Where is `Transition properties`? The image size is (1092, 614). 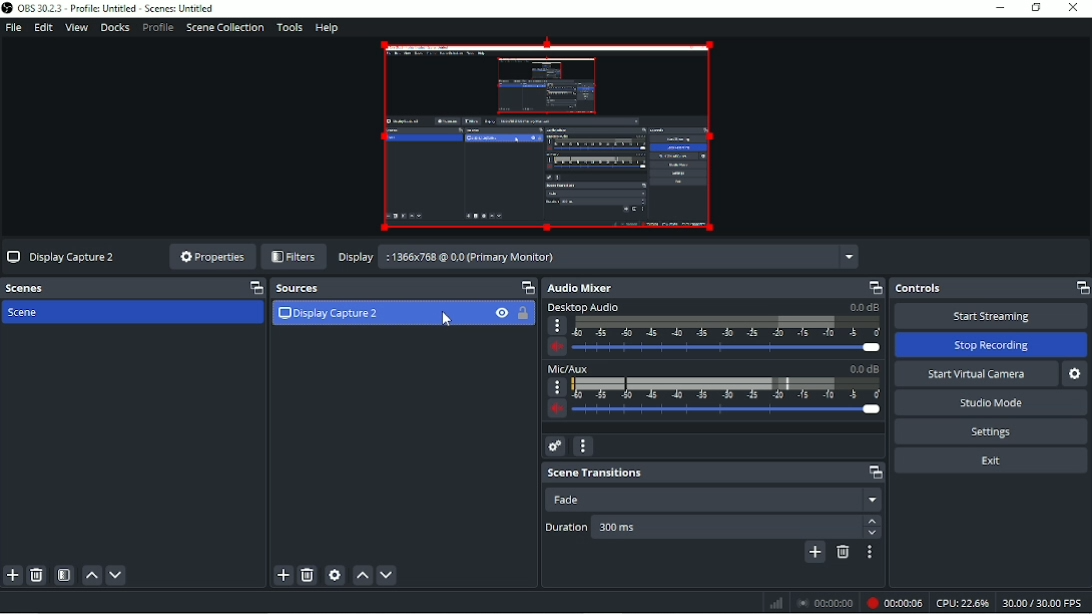 Transition properties is located at coordinates (870, 553).